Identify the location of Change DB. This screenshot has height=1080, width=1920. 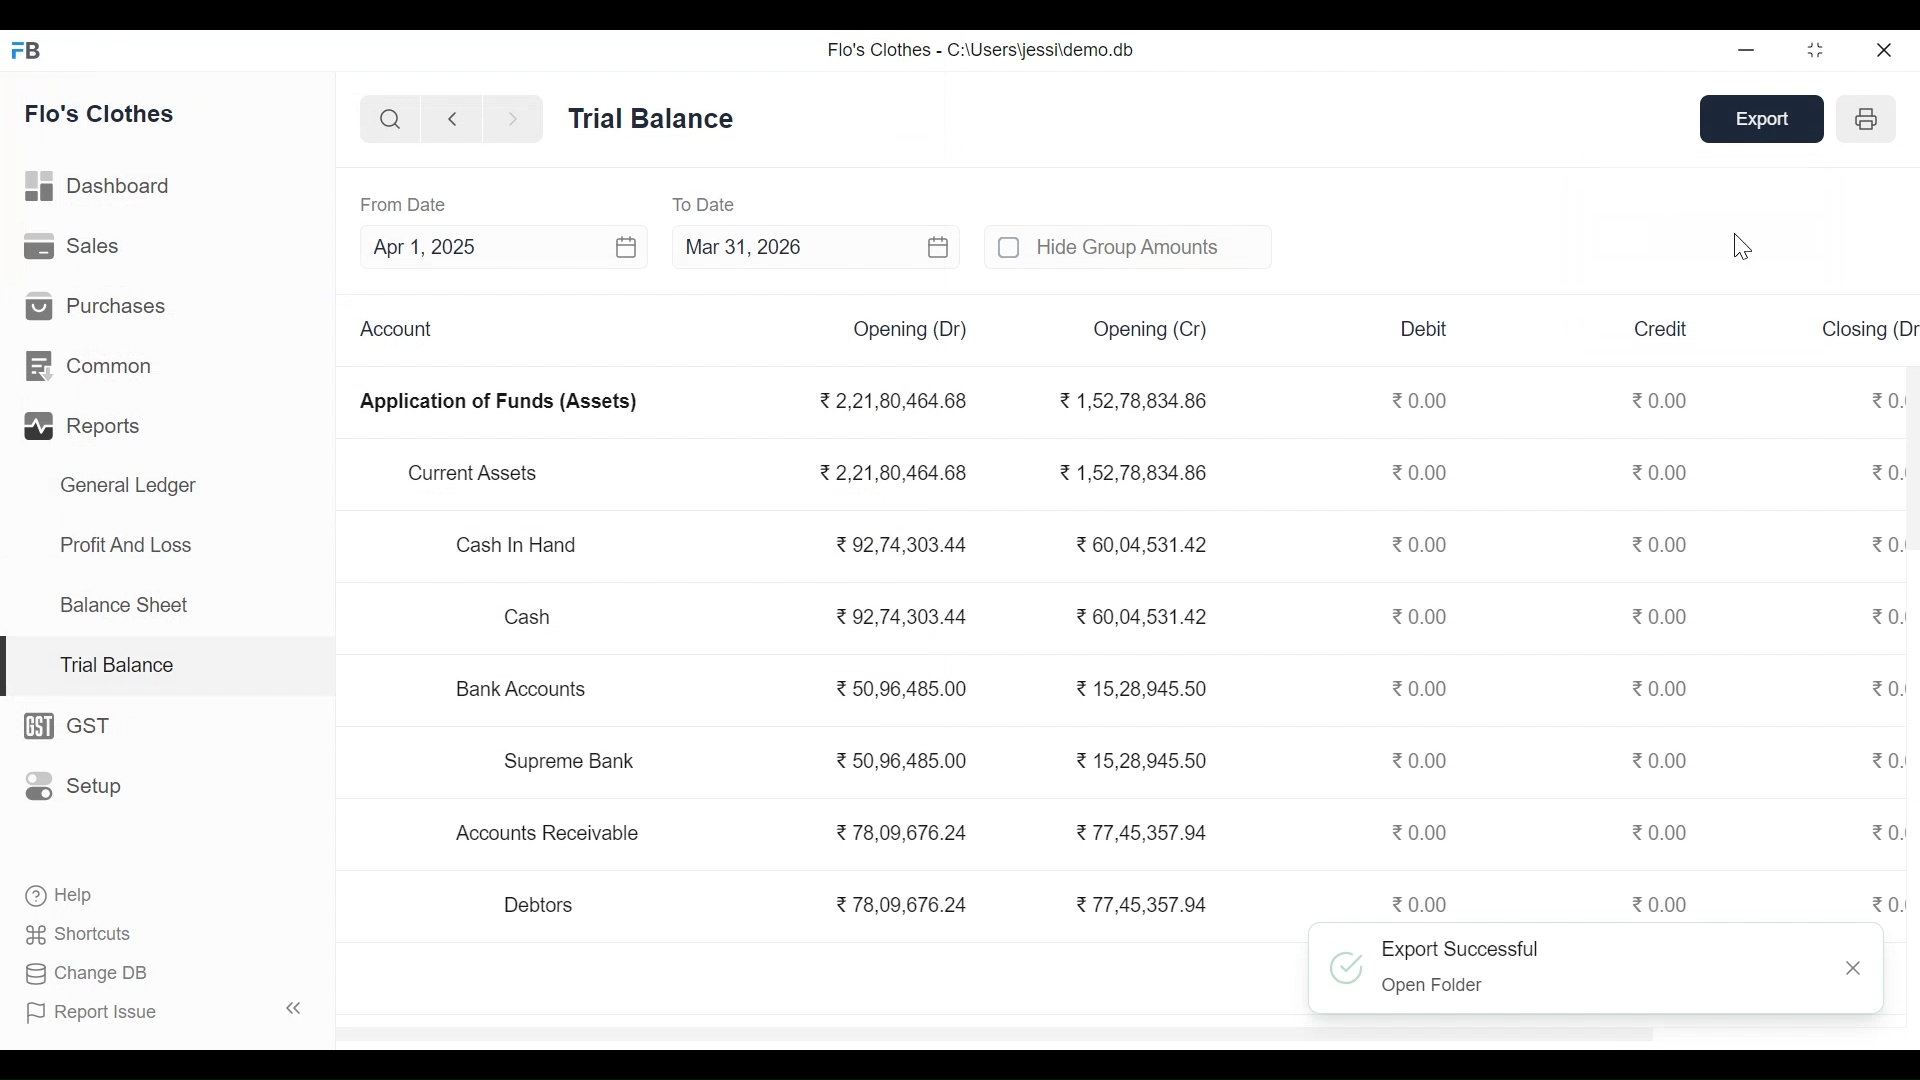
(91, 973).